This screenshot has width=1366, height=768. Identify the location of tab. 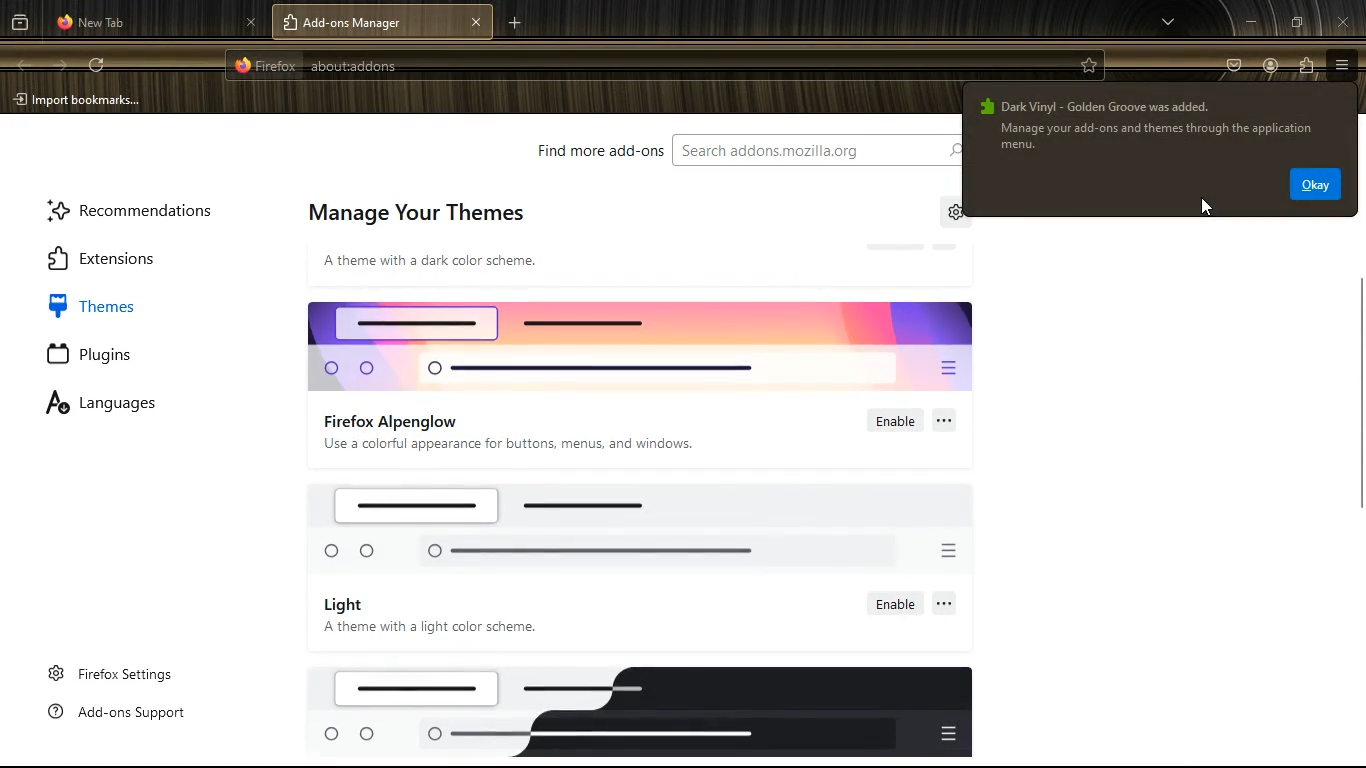
(156, 24).